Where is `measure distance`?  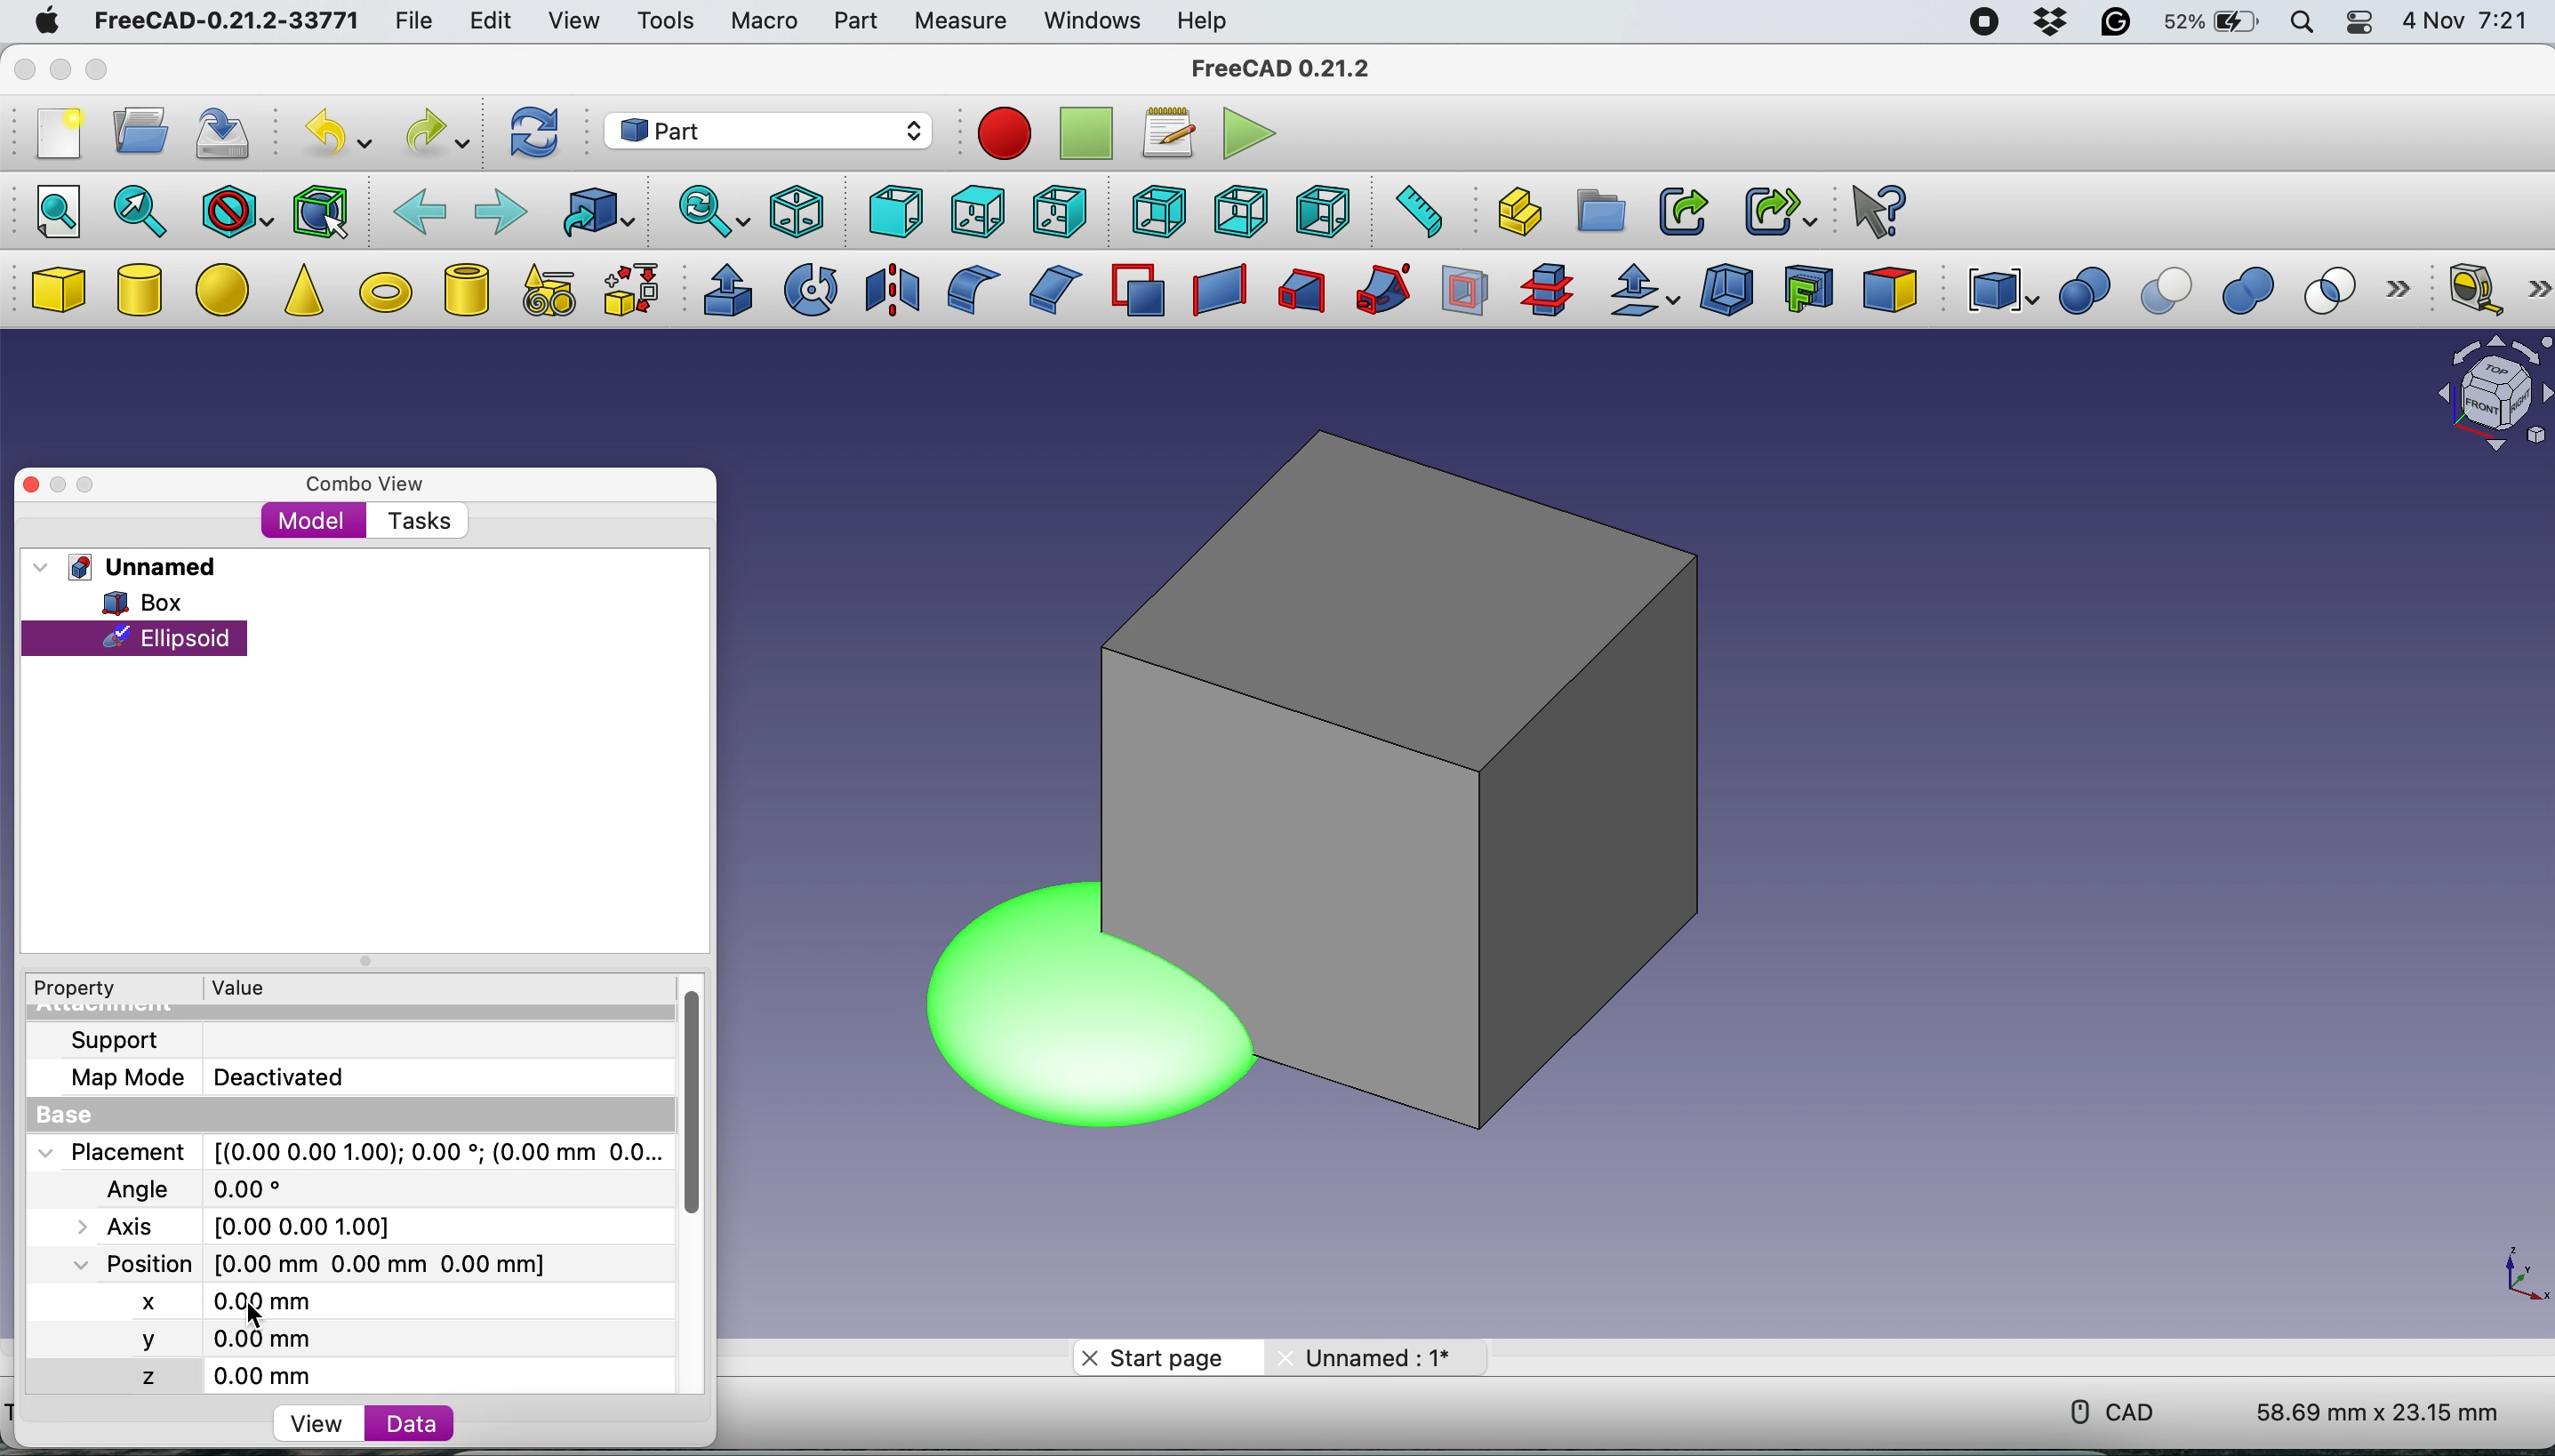 measure distance is located at coordinates (1413, 211).